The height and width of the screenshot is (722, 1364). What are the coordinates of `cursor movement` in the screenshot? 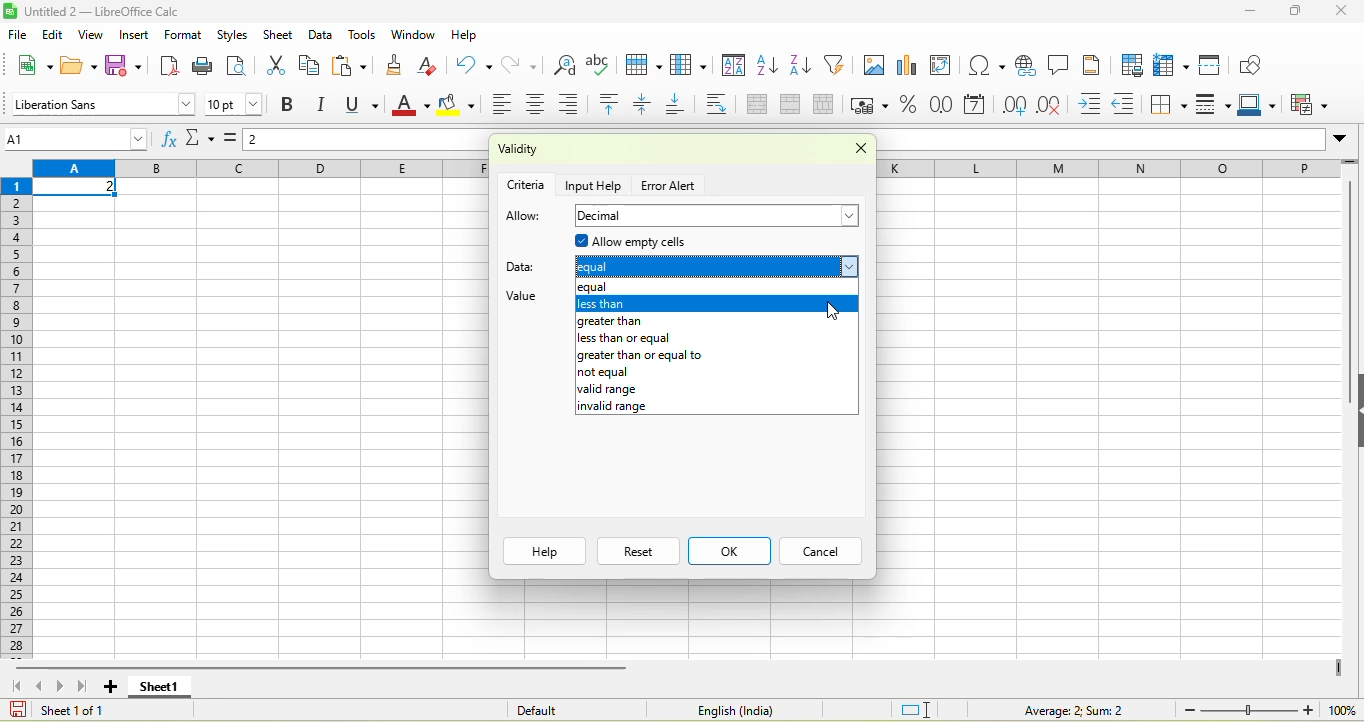 It's located at (834, 310).